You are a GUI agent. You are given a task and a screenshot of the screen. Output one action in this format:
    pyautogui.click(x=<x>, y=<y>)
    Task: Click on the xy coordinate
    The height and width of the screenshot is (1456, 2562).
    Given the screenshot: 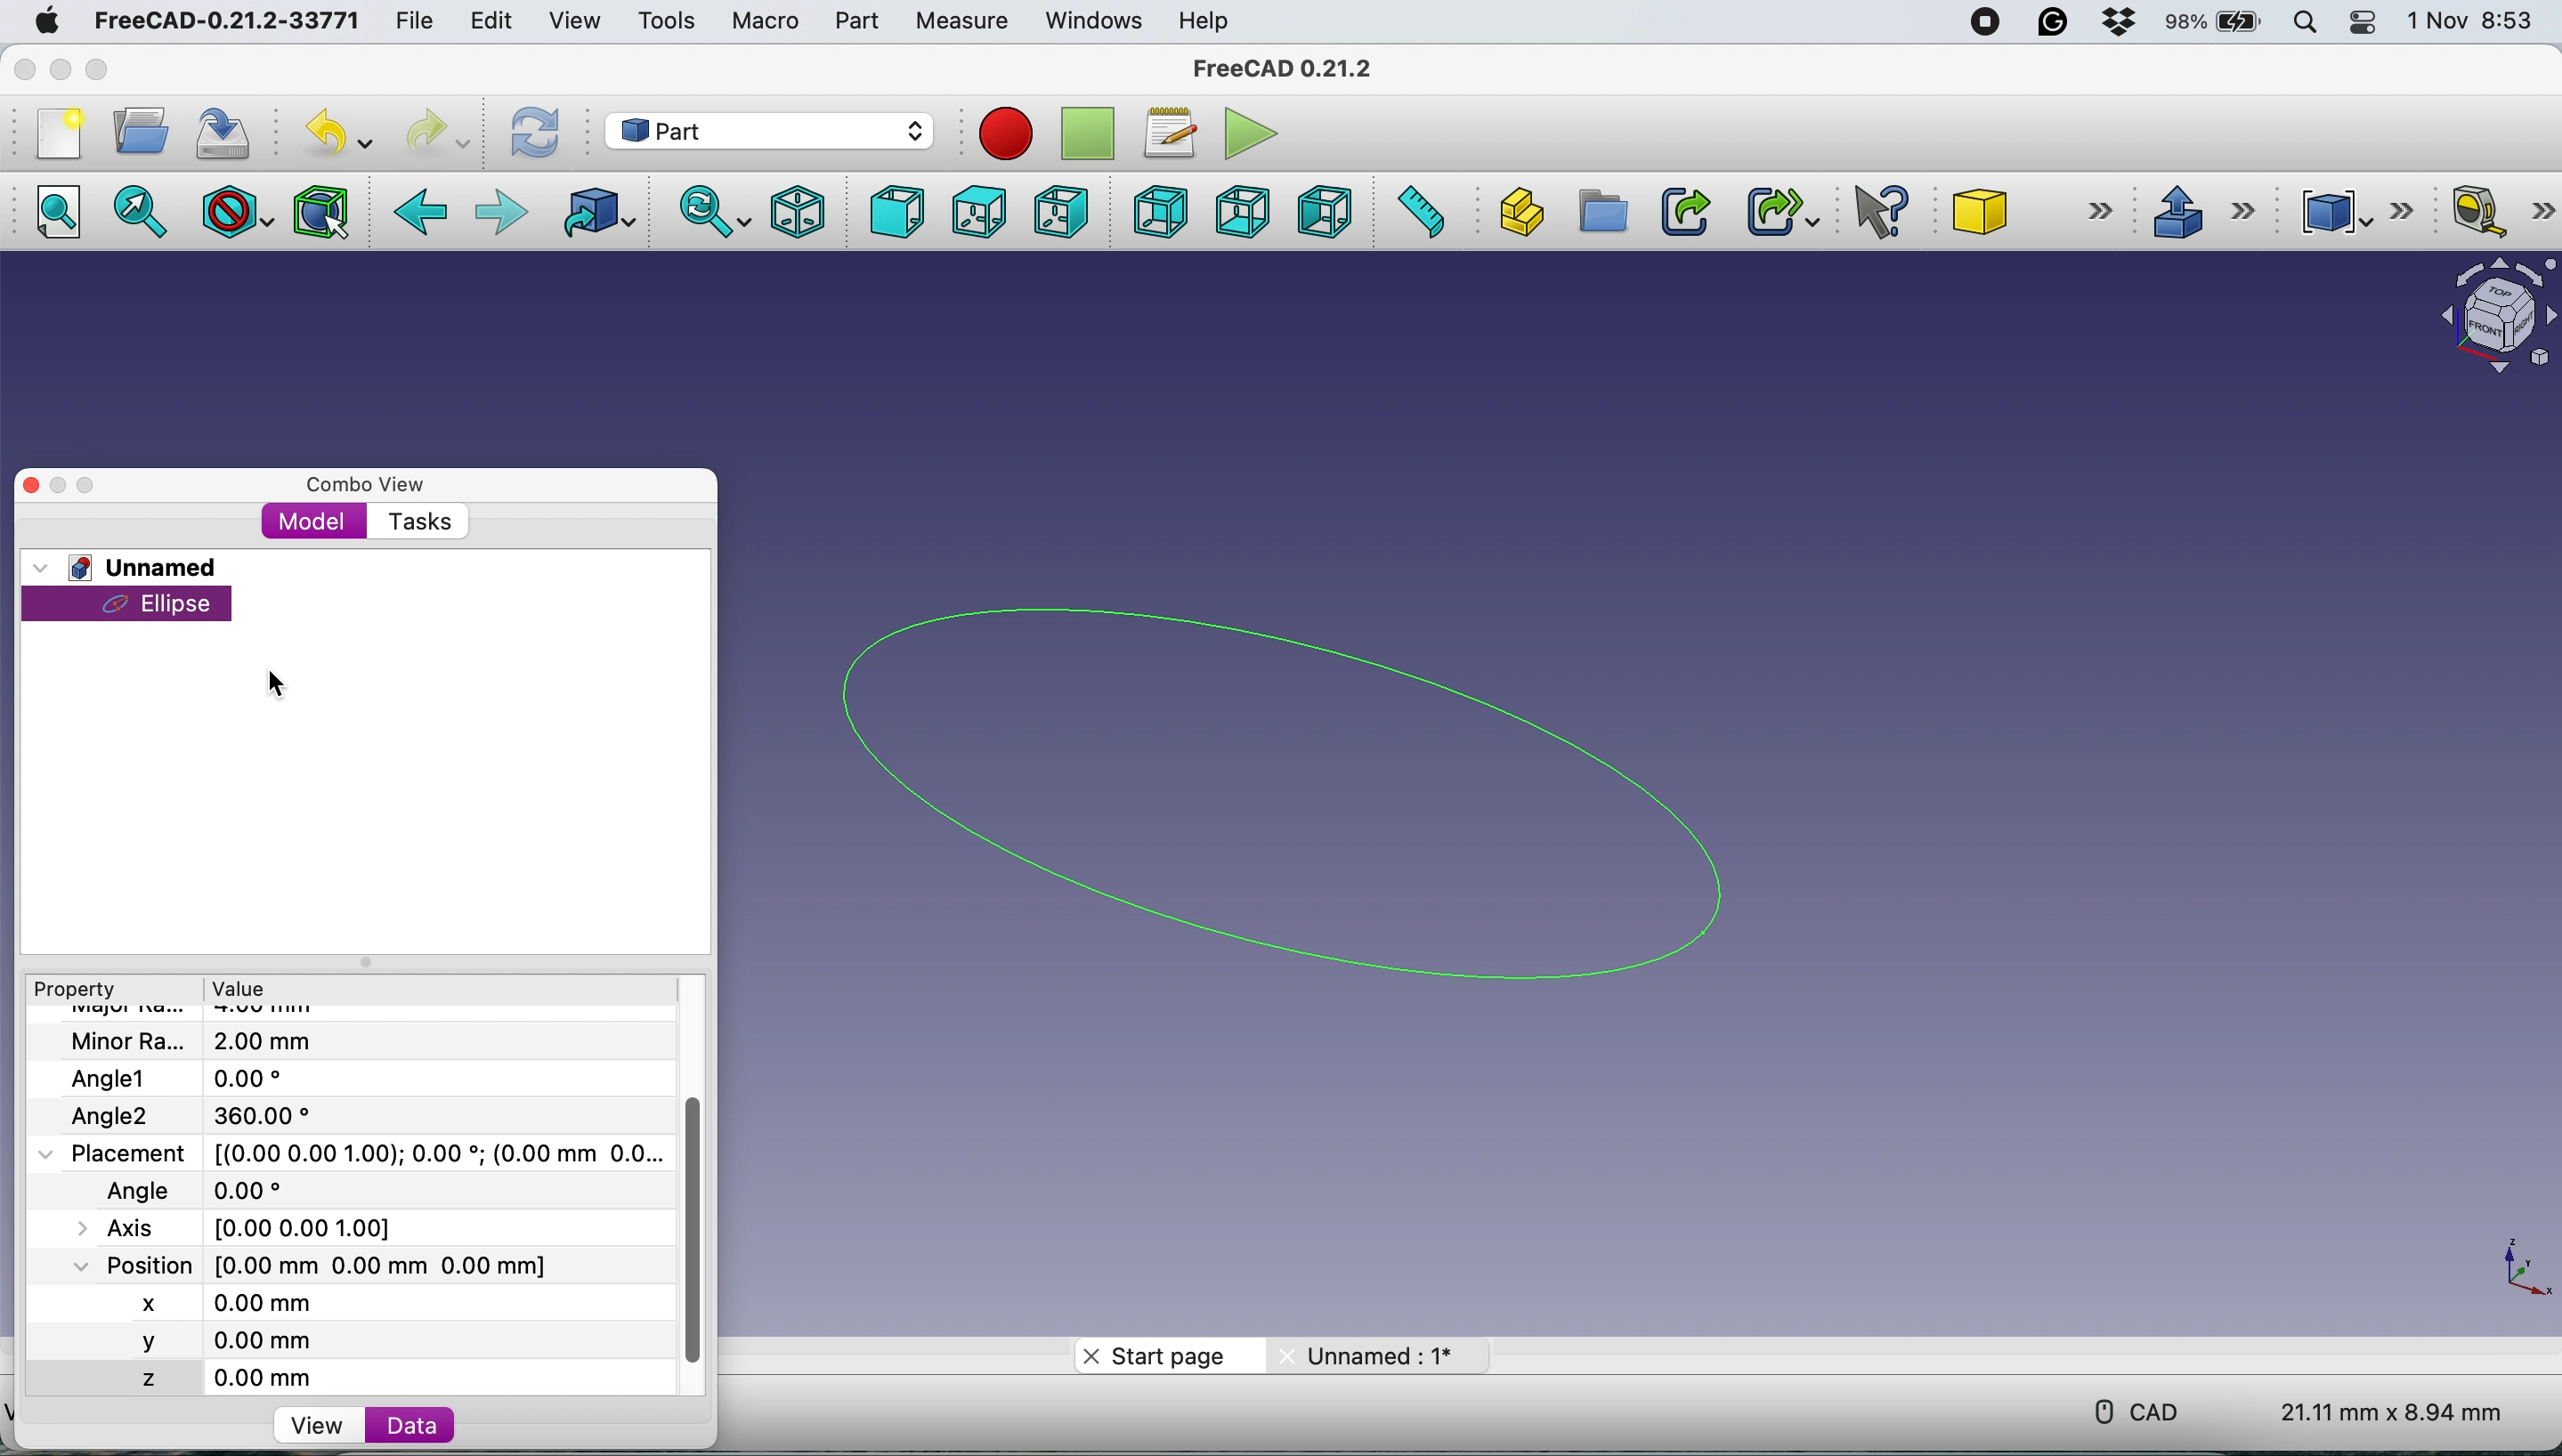 What is the action you would take?
    pyautogui.click(x=2519, y=1275)
    